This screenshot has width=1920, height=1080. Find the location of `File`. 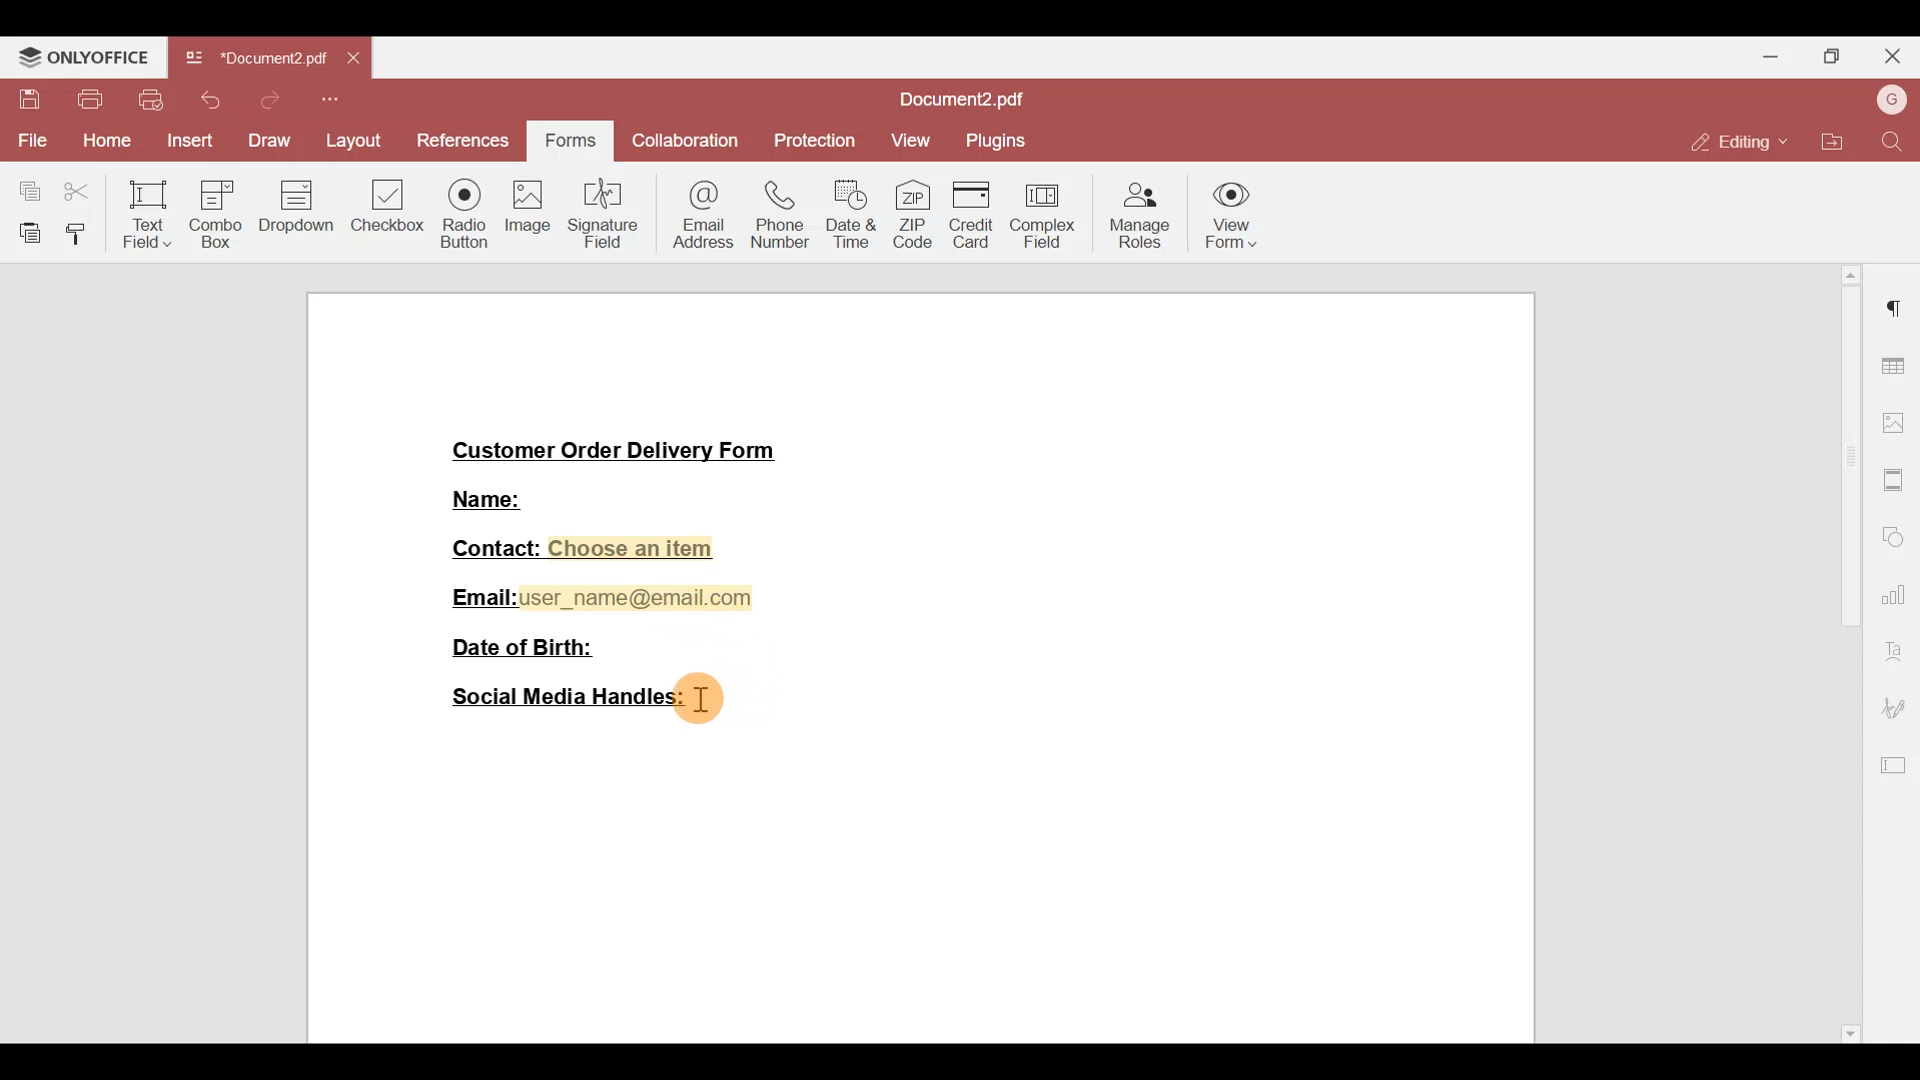

File is located at coordinates (31, 140).